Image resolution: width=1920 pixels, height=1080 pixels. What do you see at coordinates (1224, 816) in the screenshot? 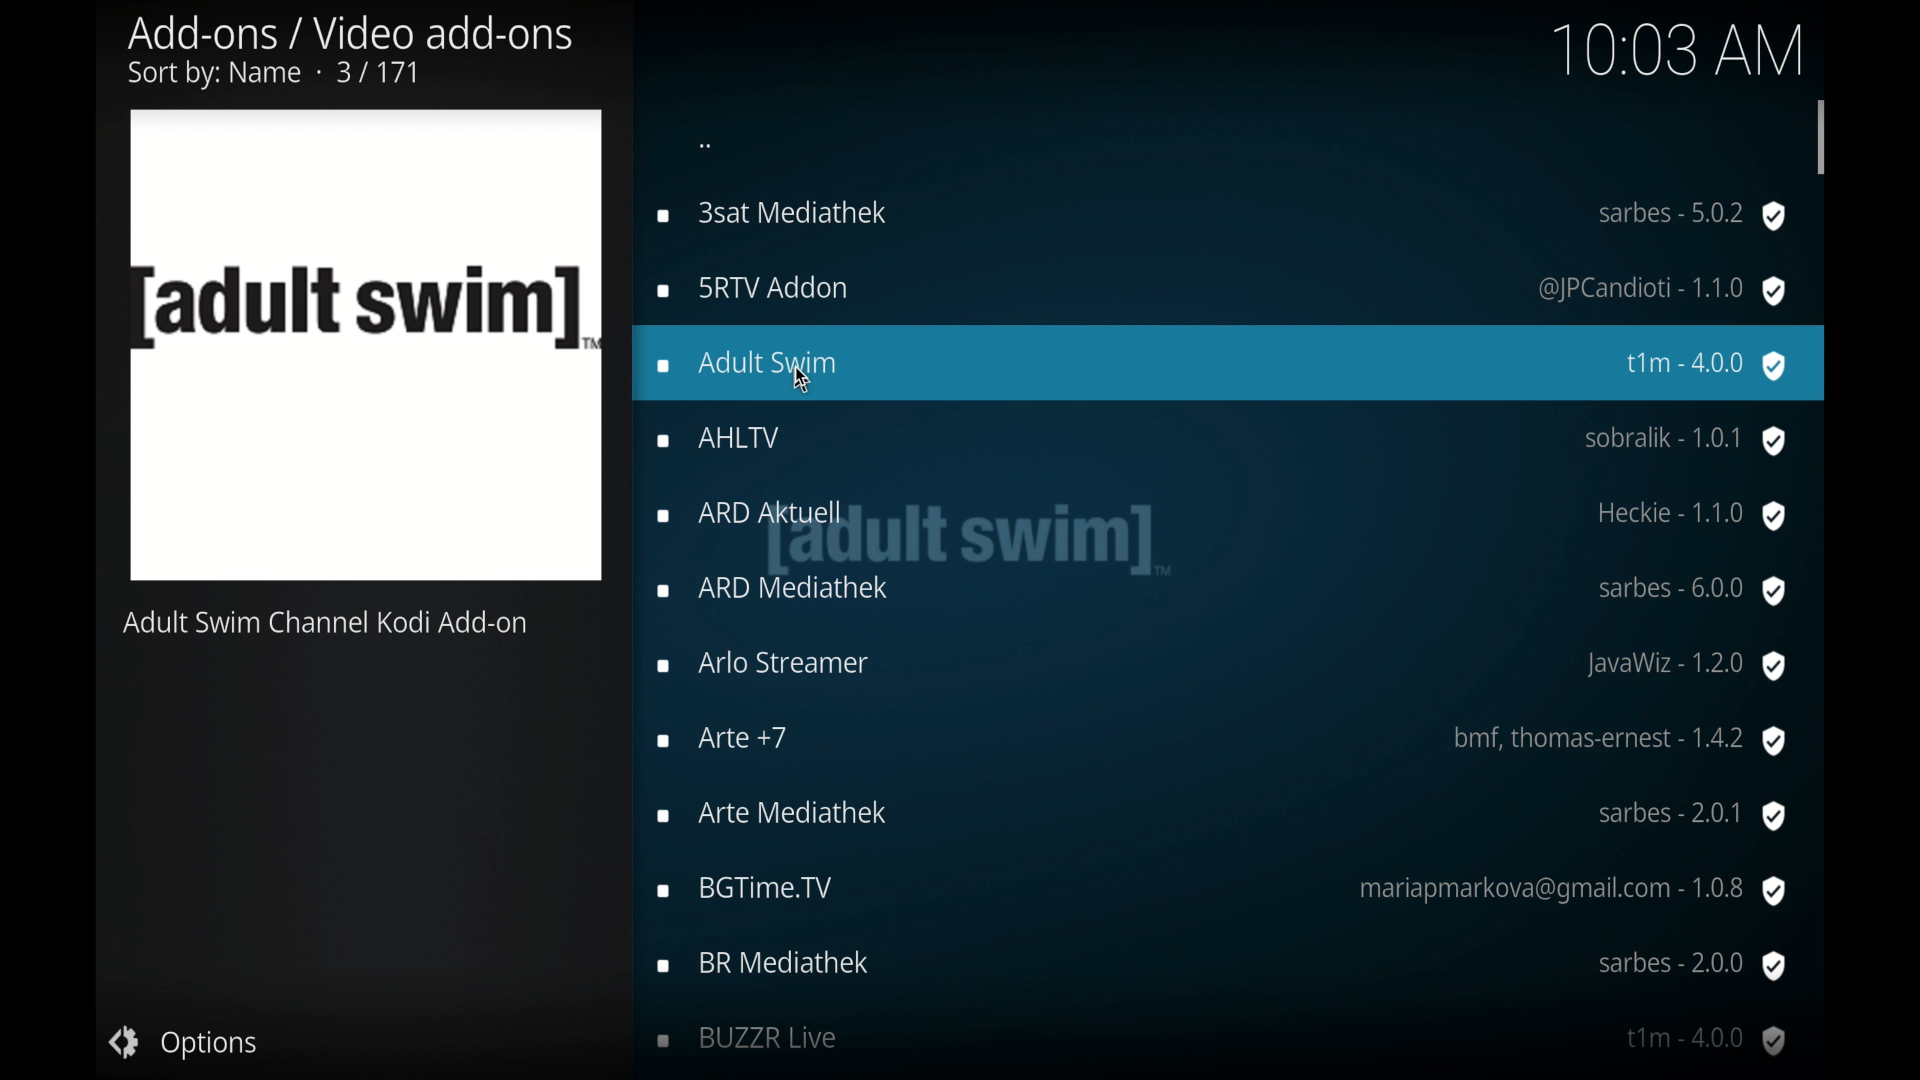
I see `arte` at bounding box center [1224, 816].